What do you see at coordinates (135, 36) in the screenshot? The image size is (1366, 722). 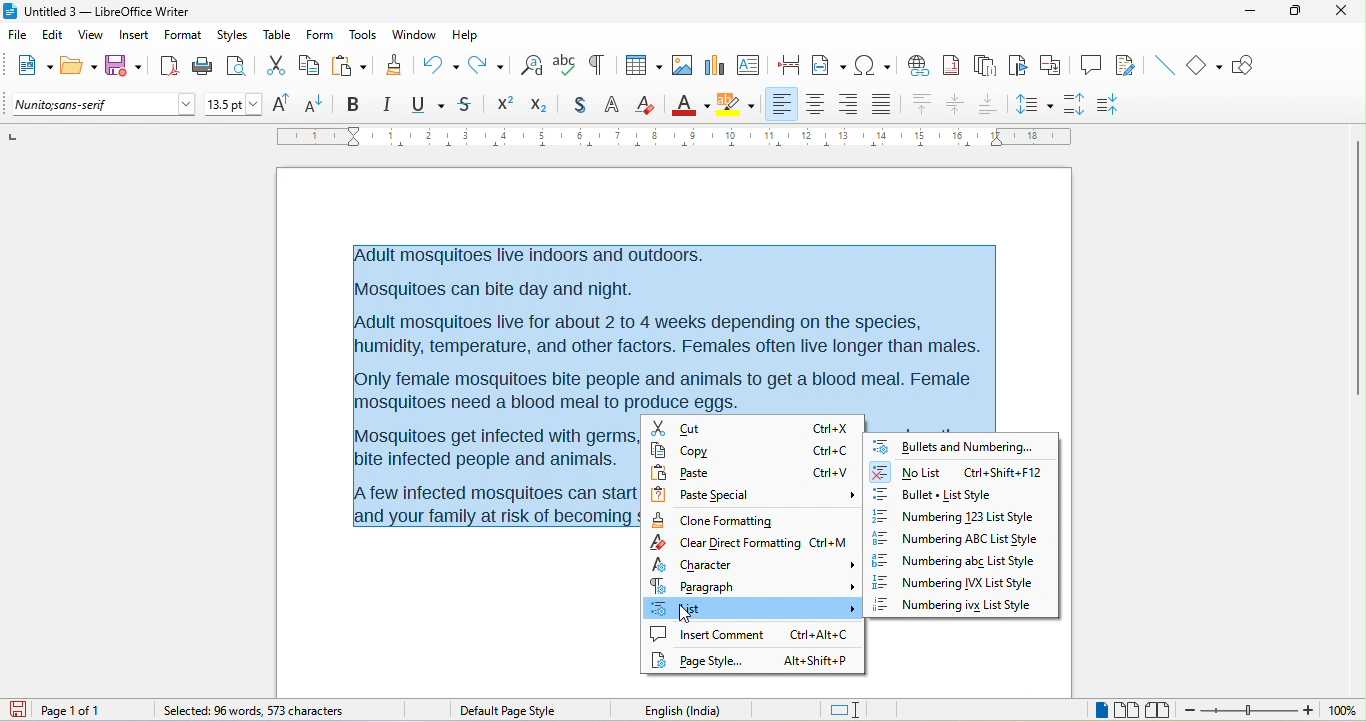 I see `insert` at bounding box center [135, 36].